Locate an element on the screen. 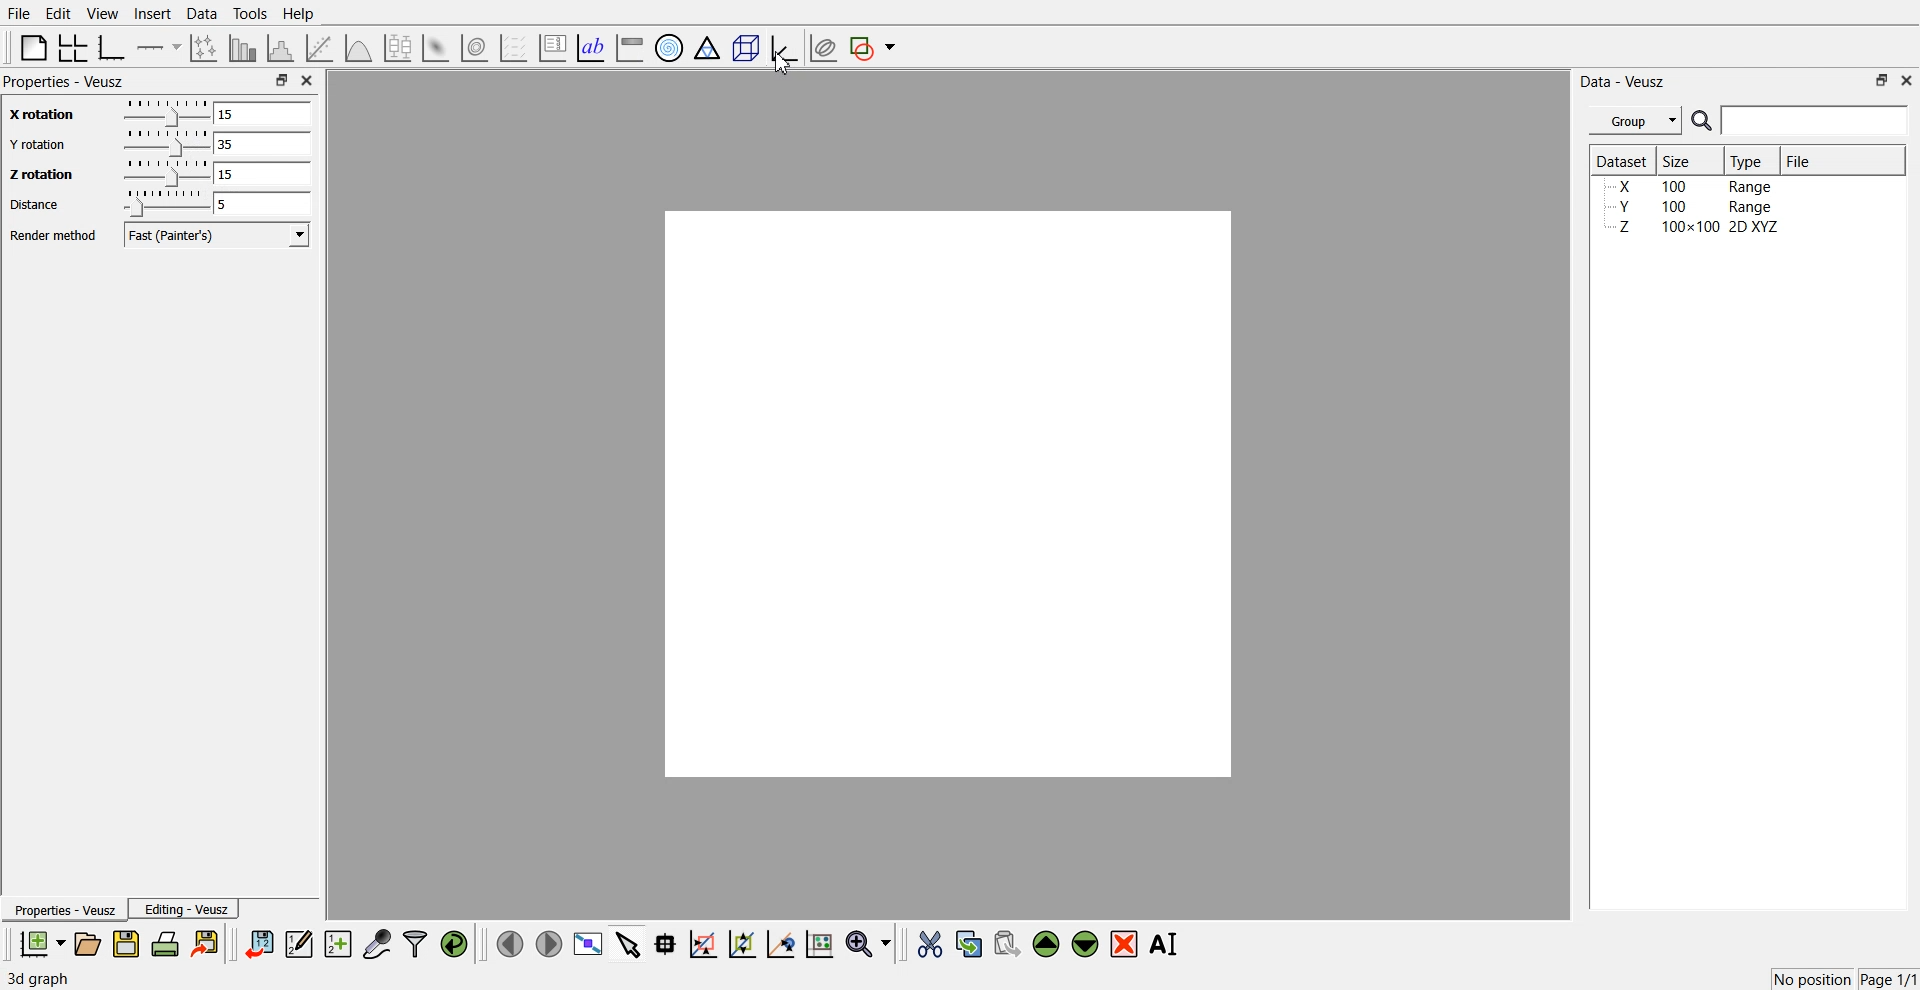  Move to the next page is located at coordinates (549, 942).